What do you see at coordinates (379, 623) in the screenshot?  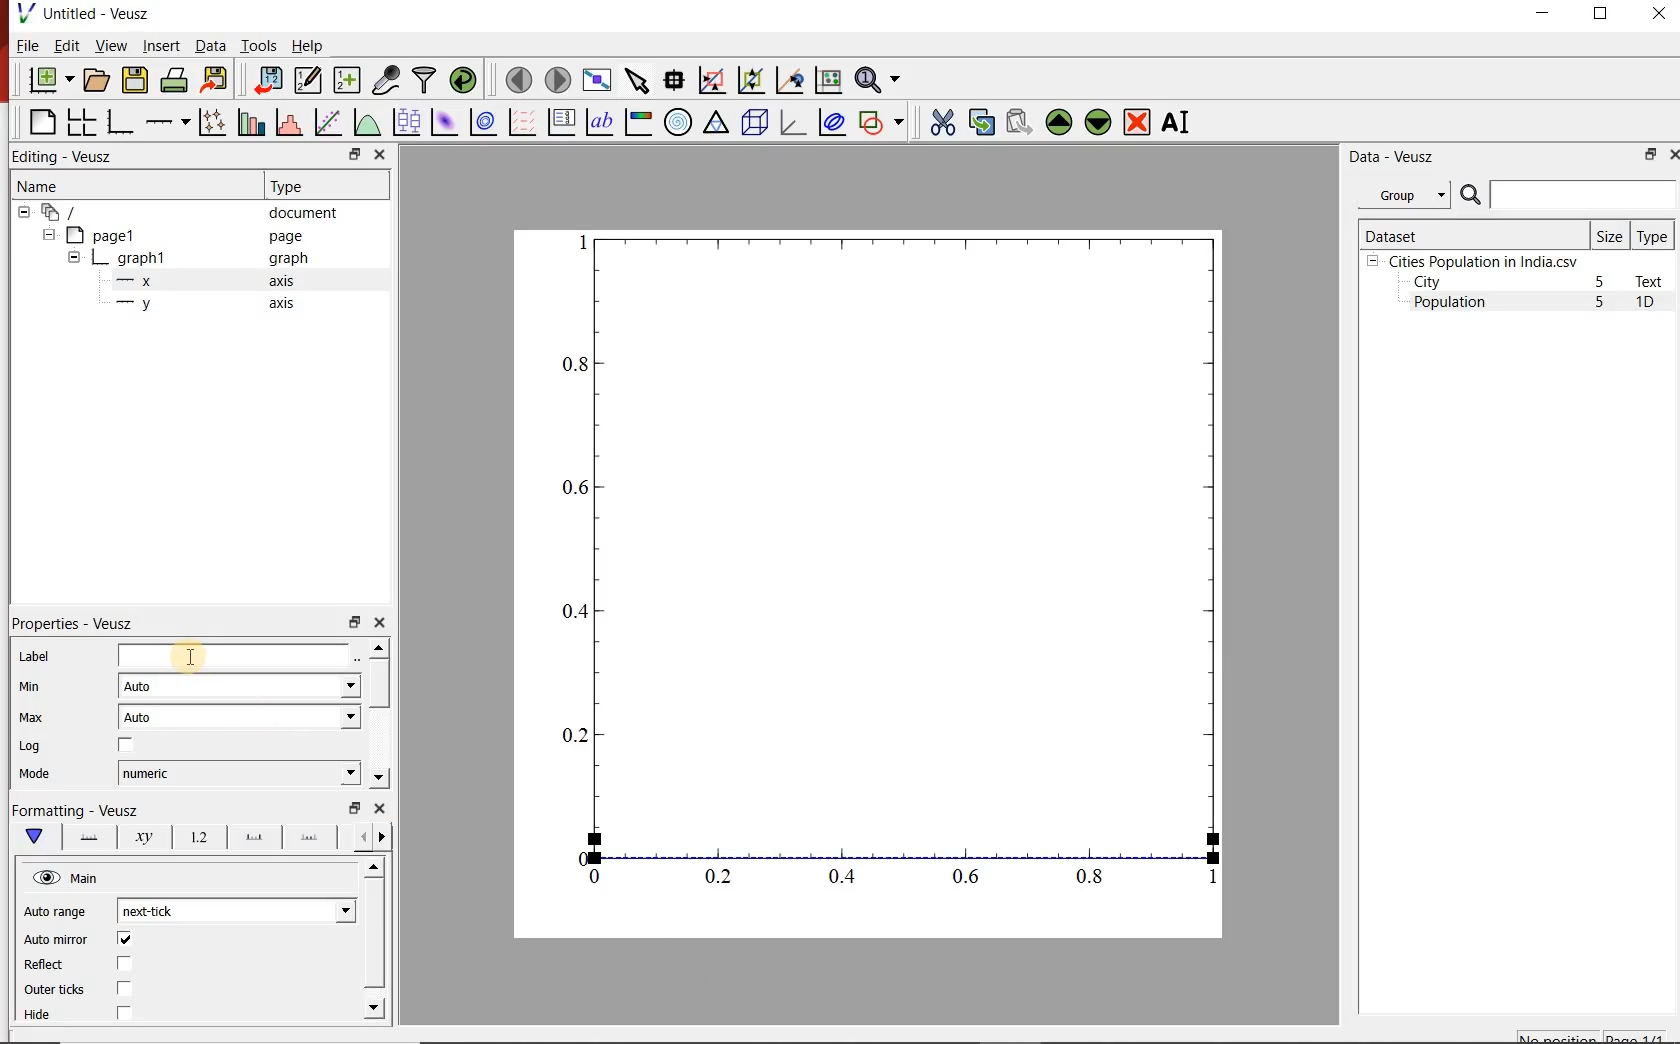 I see `close` at bounding box center [379, 623].